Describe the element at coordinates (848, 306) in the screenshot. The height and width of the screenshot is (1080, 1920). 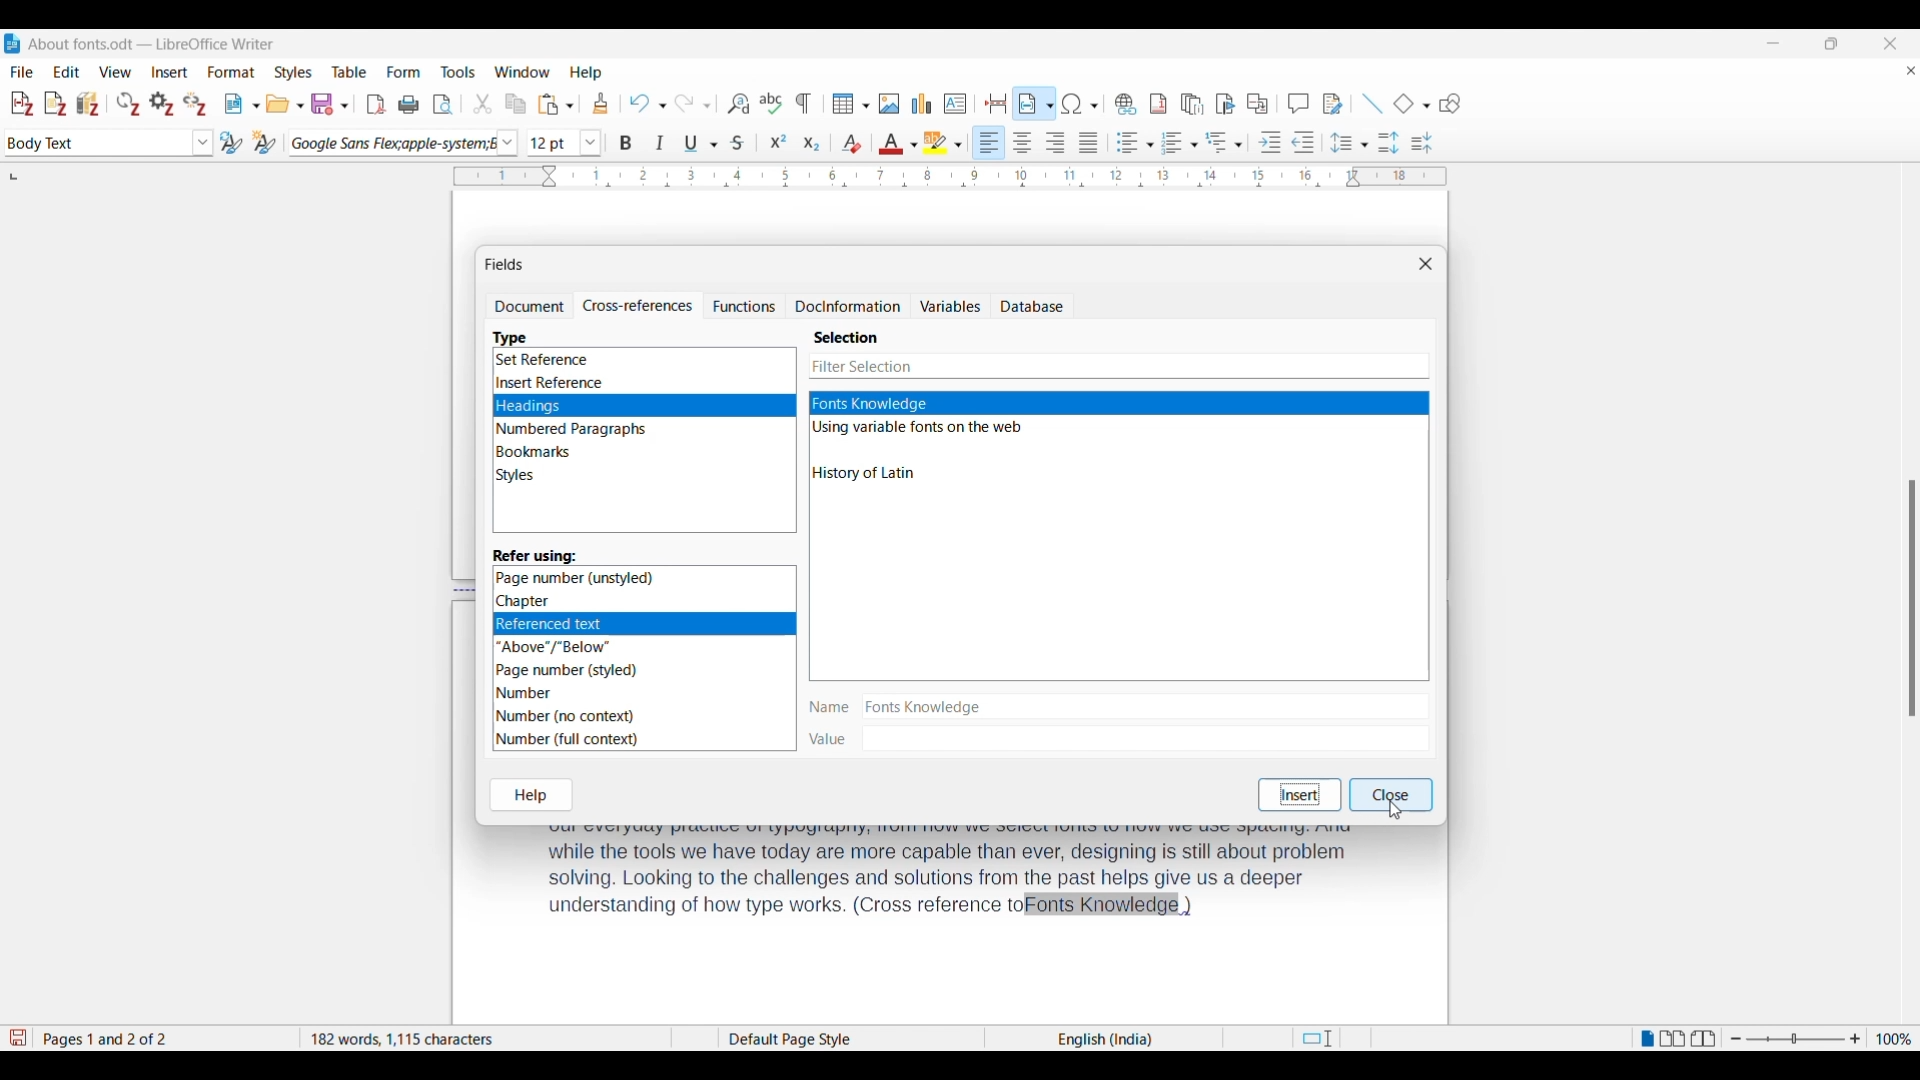
I see `Docinformation` at that location.